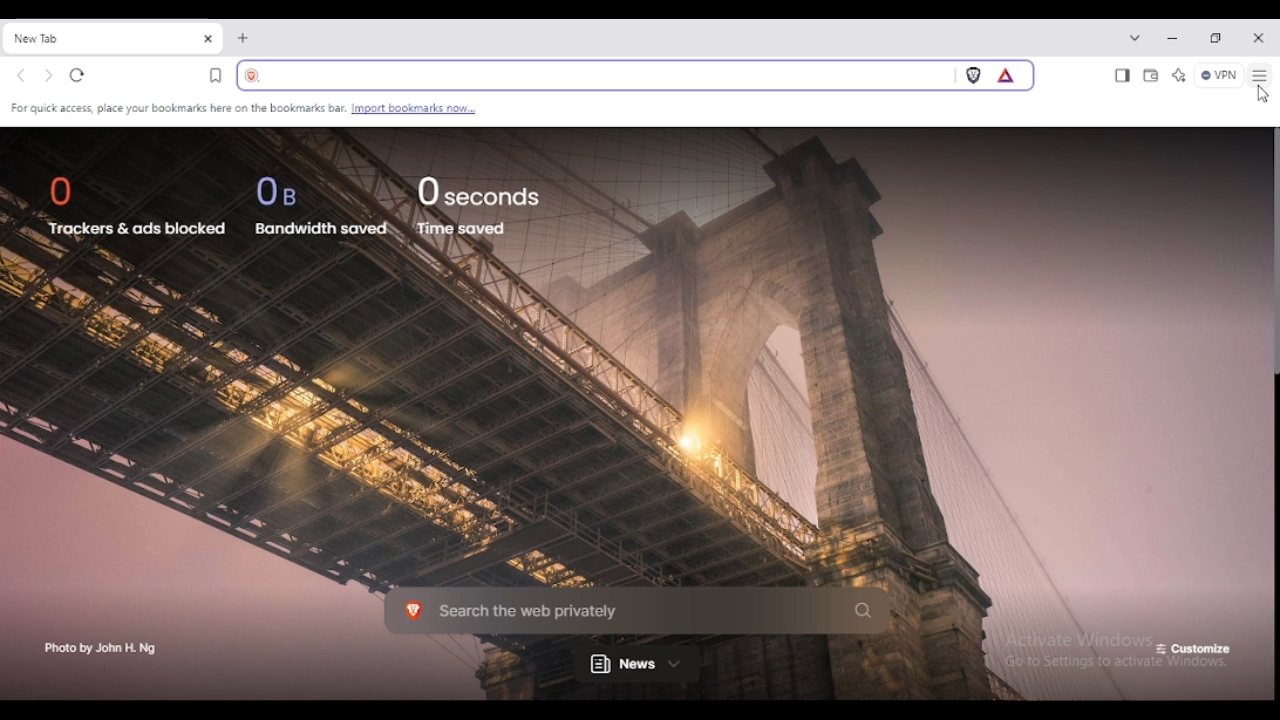 This screenshot has height=720, width=1280. Describe the element at coordinates (244, 38) in the screenshot. I see `new tab` at that location.